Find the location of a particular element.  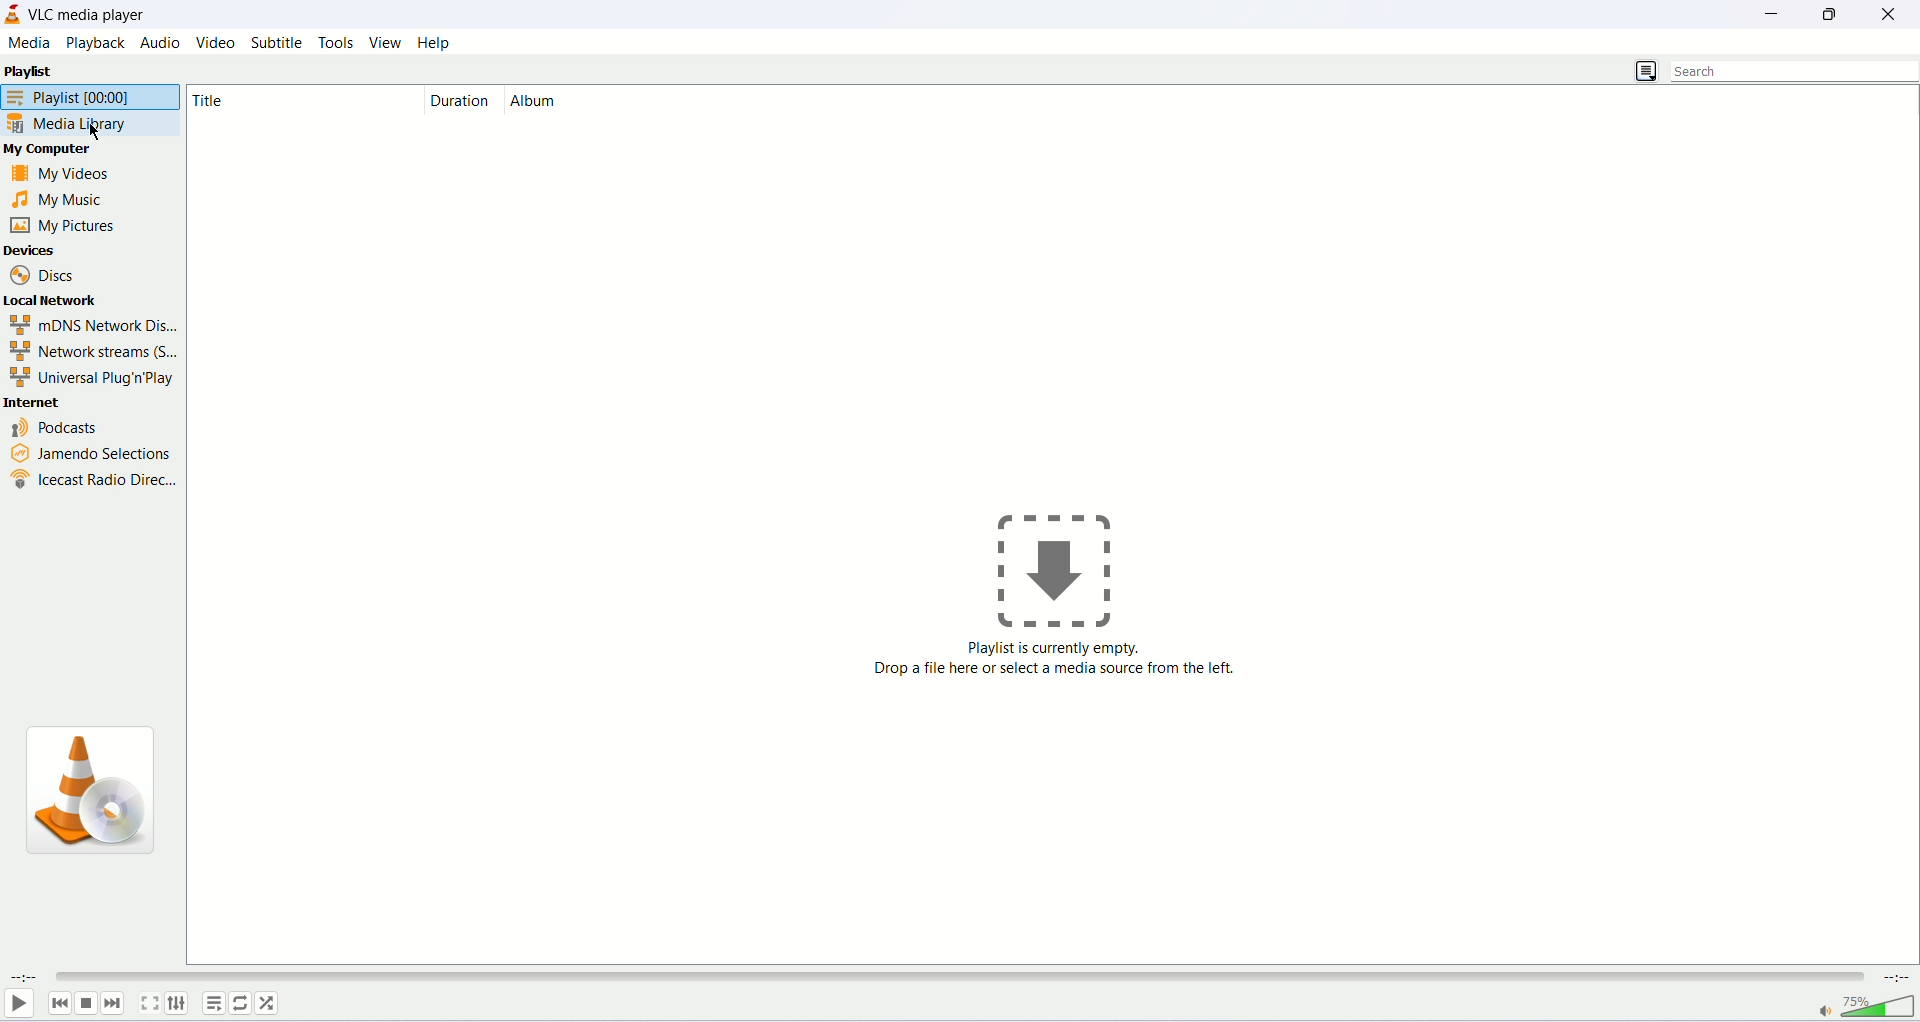

title is located at coordinates (282, 97).